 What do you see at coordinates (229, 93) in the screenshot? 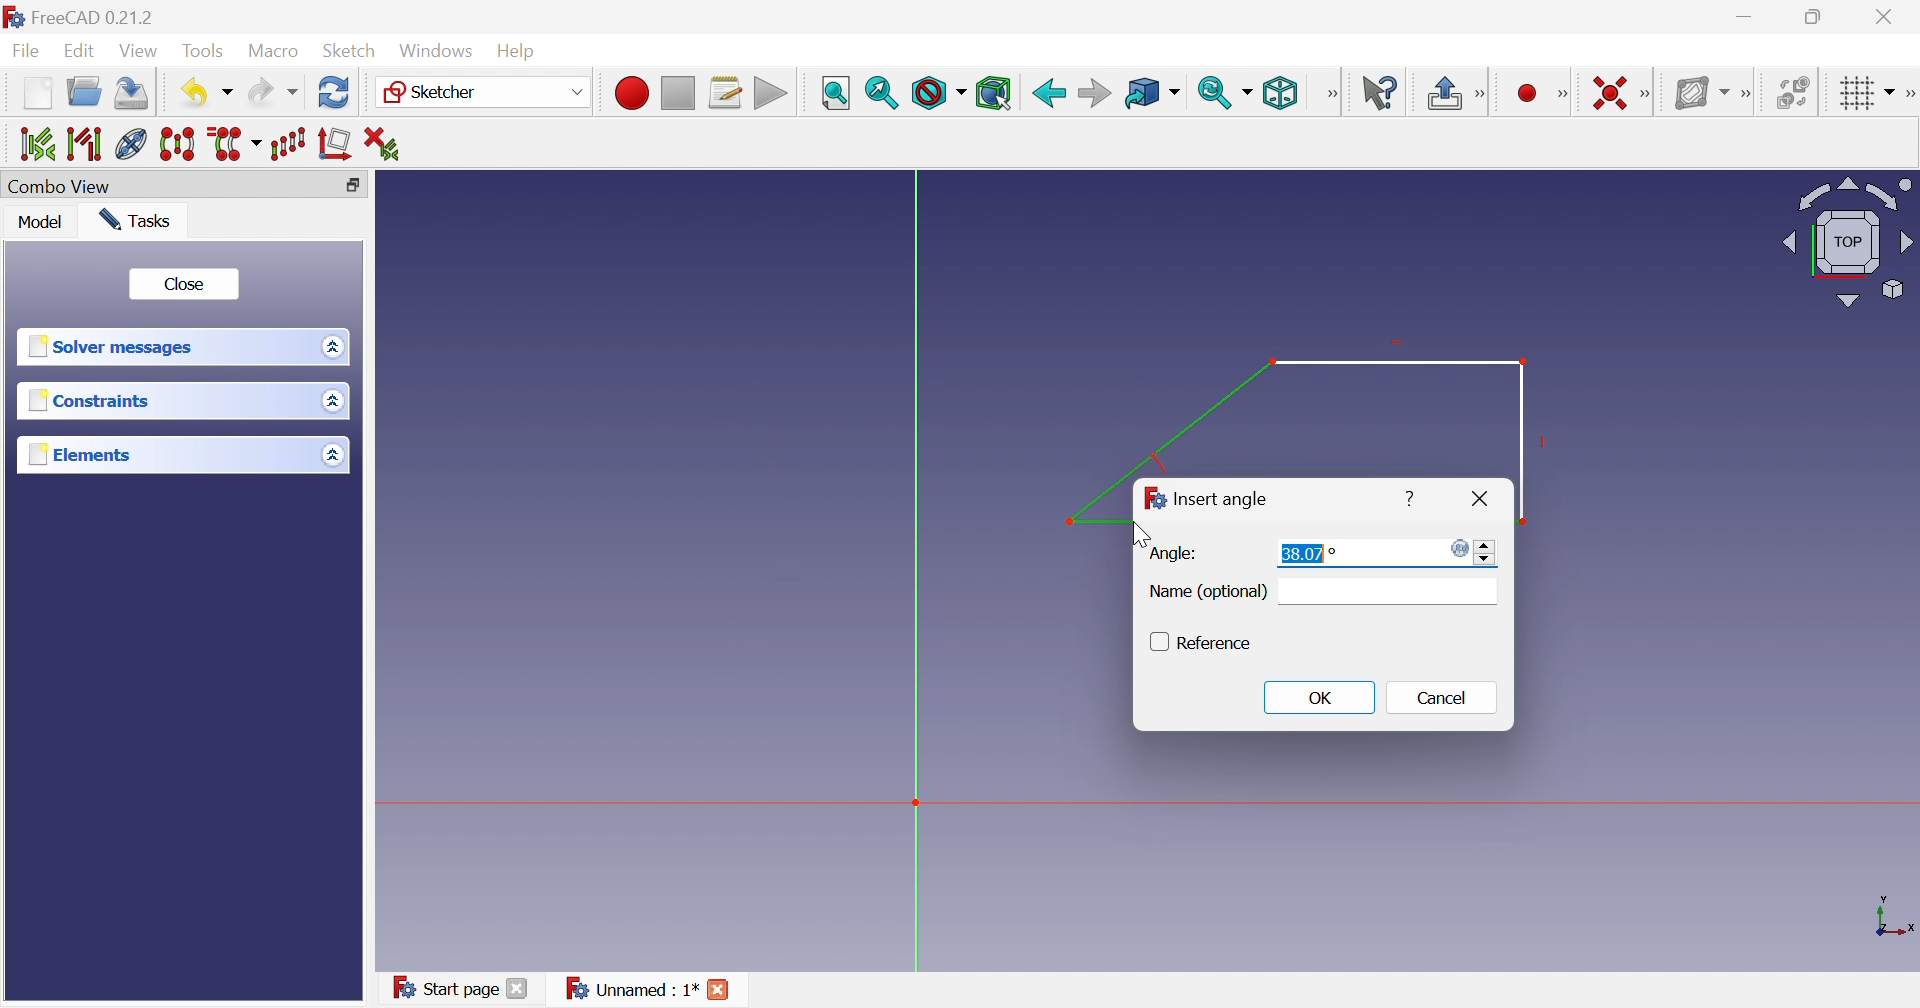
I see `Drop Down` at bounding box center [229, 93].